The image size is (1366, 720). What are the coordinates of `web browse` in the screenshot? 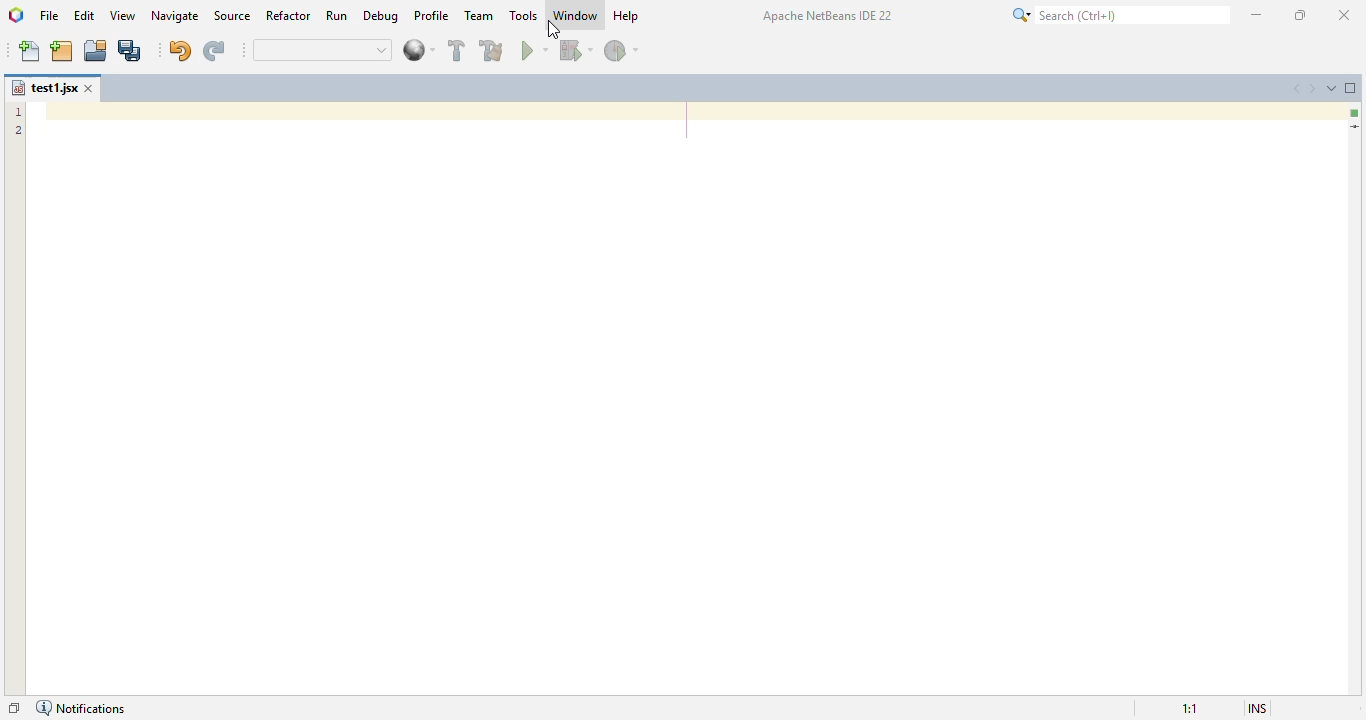 It's located at (418, 50).